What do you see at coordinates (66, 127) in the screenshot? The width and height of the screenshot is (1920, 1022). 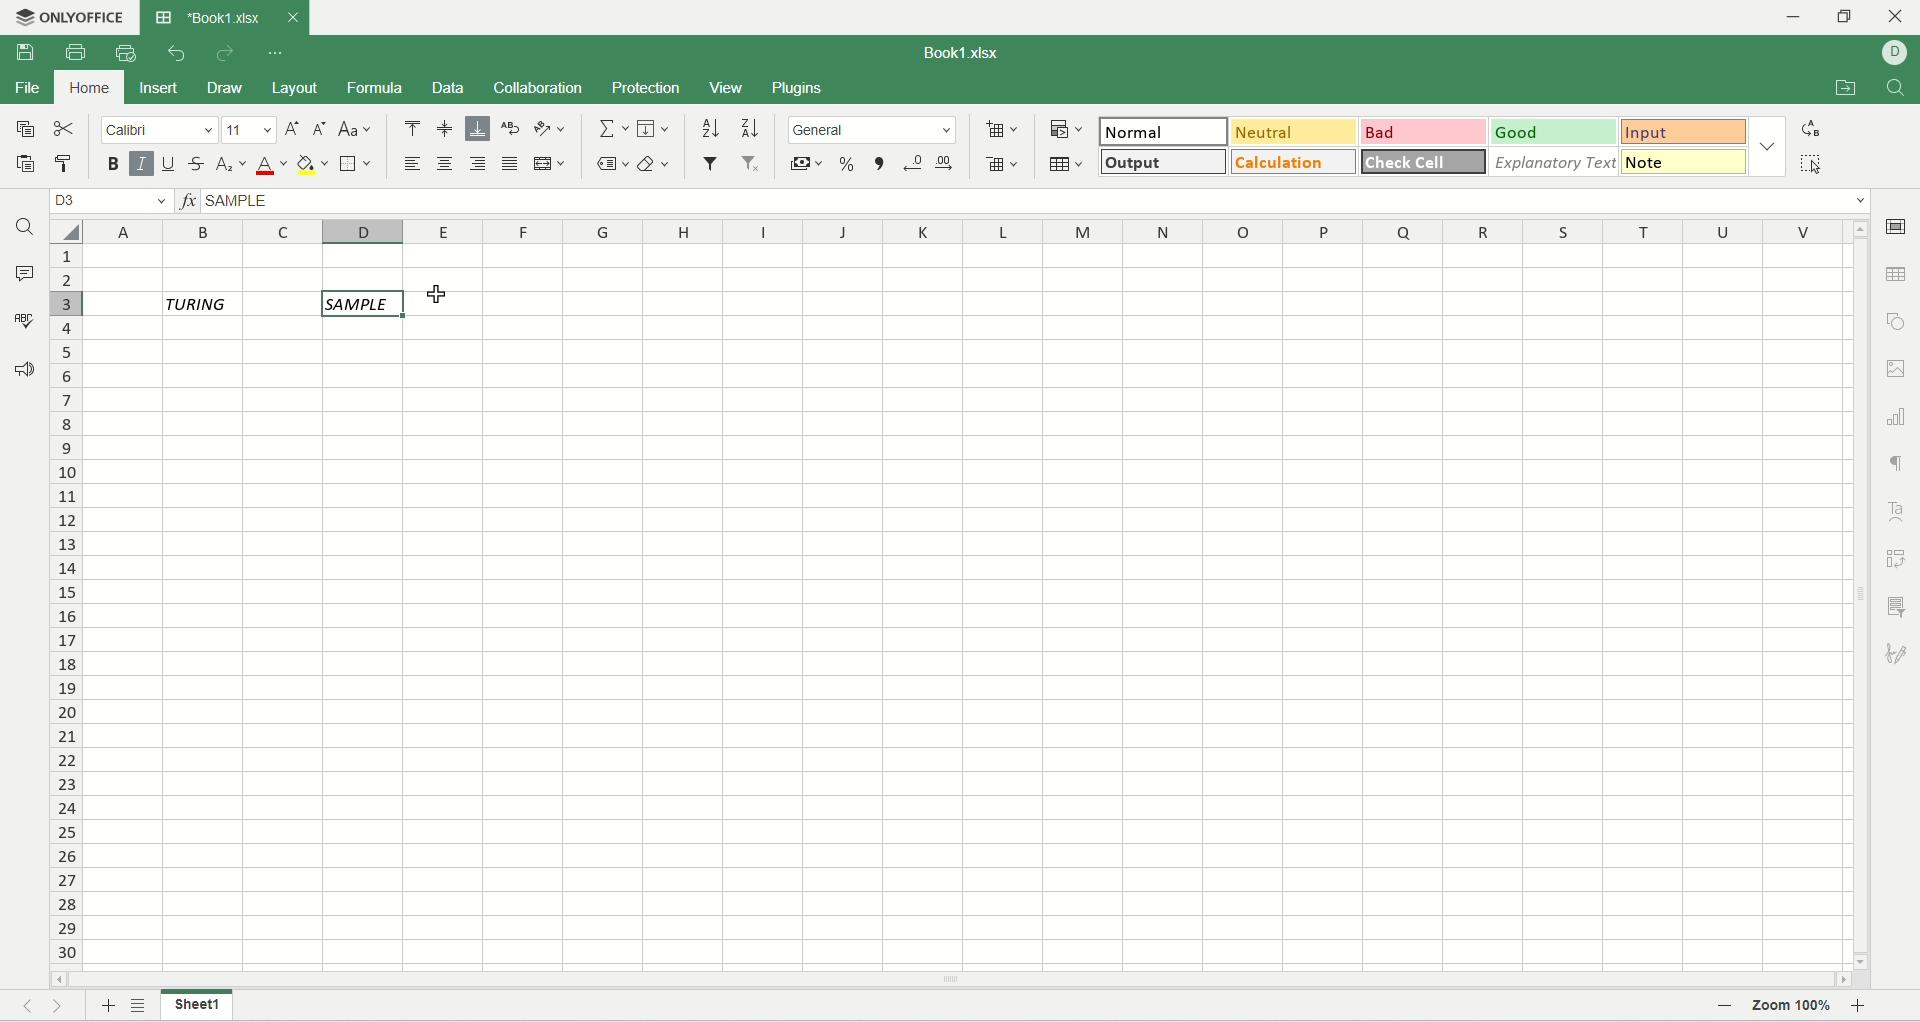 I see `cut` at bounding box center [66, 127].